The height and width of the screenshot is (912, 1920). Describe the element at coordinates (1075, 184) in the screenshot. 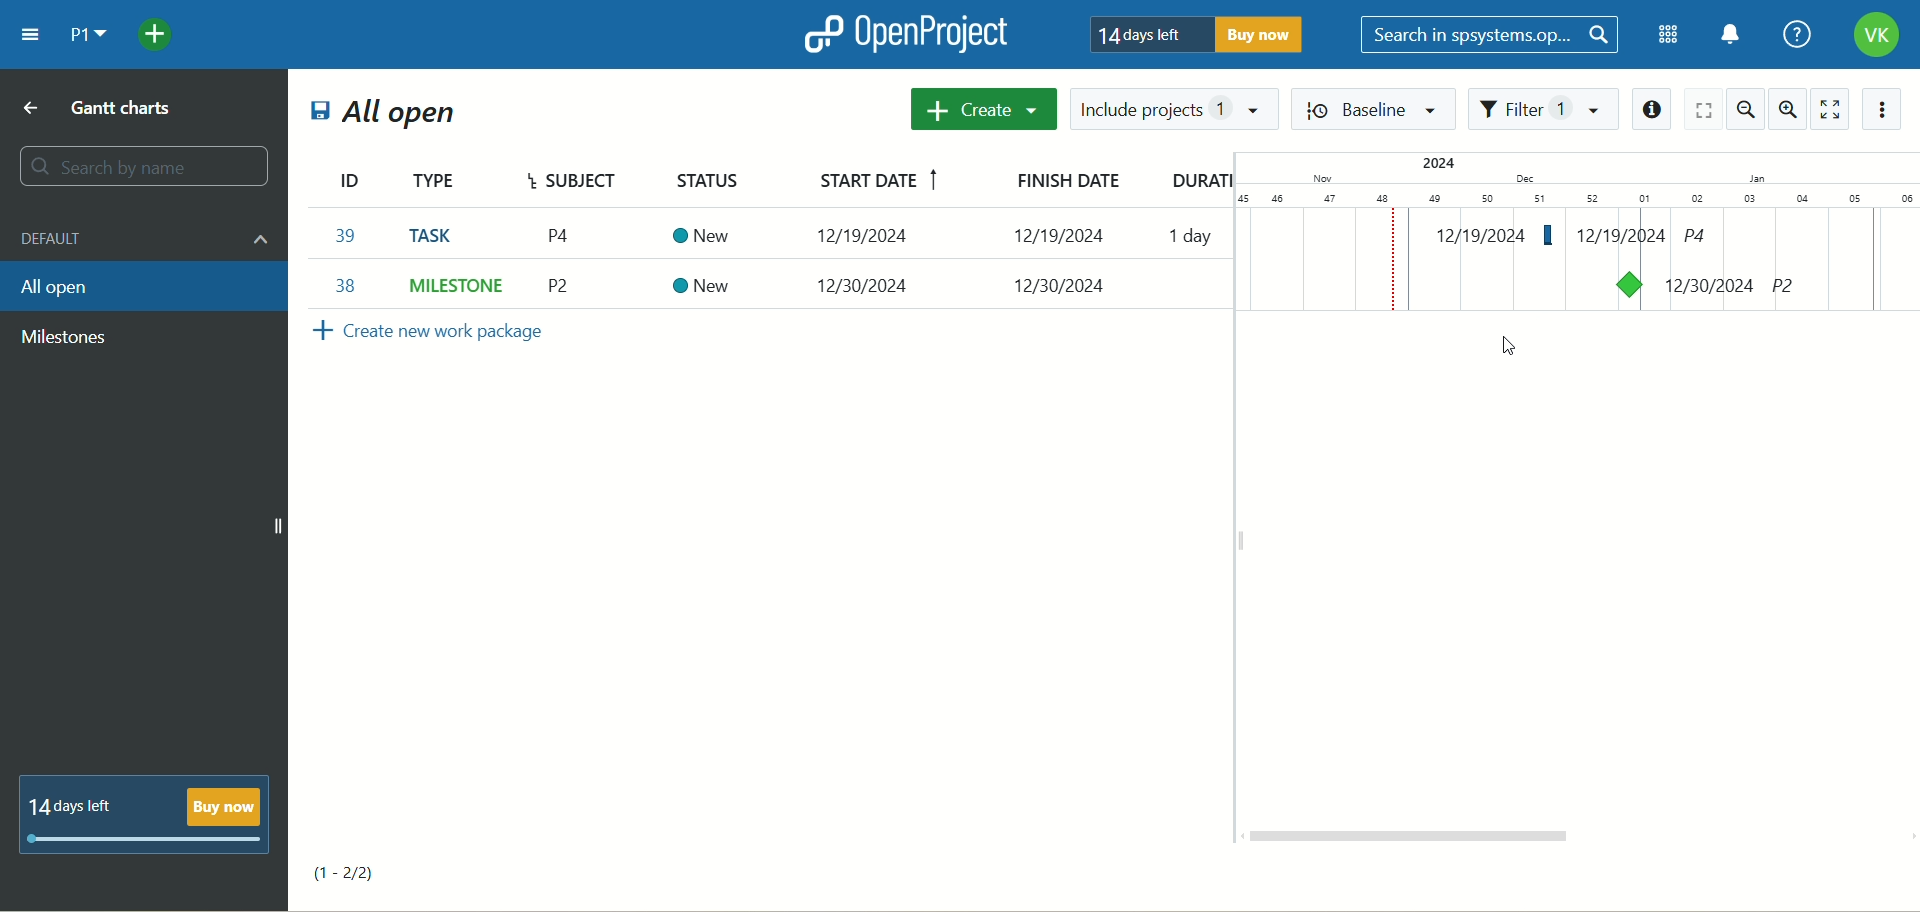

I see `finish date` at that location.